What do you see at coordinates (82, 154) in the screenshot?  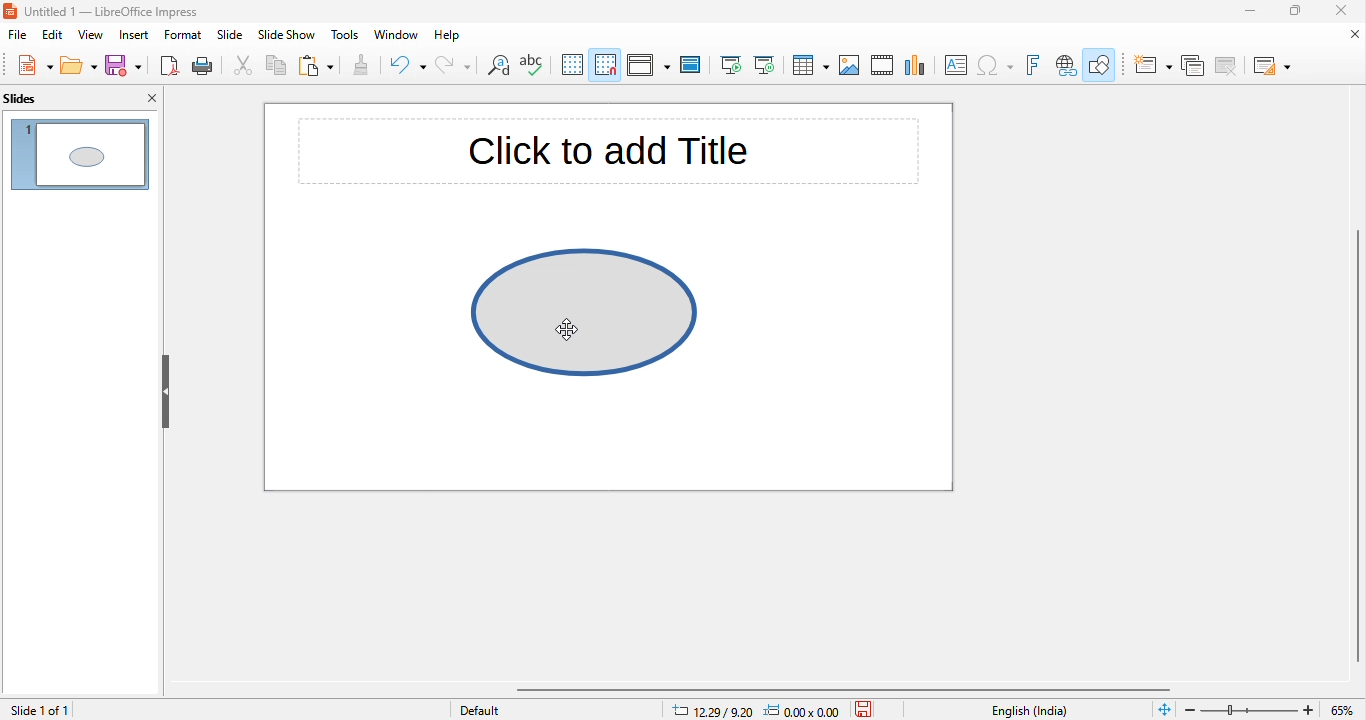 I see `slide 1` at bounding box center [82, 154].